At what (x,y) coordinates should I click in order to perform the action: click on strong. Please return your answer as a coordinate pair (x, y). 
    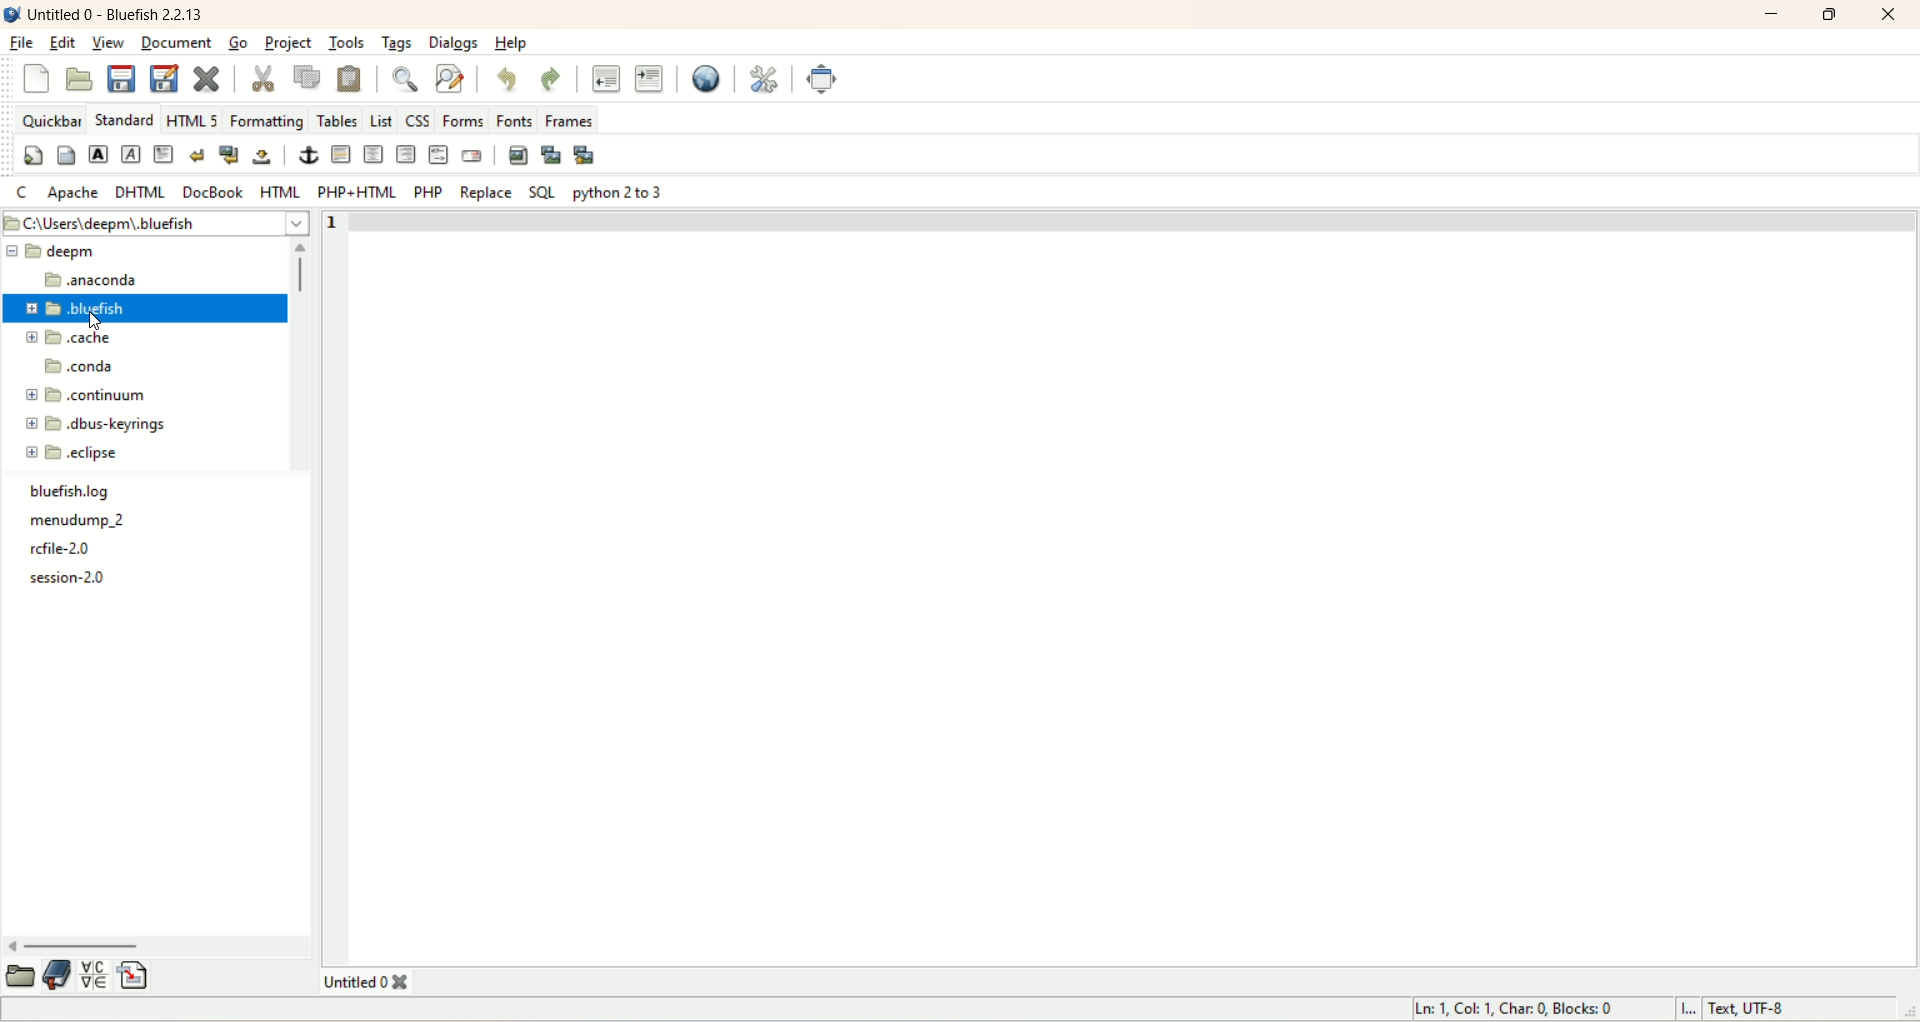
    Looking at the image, I should click on (99, 154).